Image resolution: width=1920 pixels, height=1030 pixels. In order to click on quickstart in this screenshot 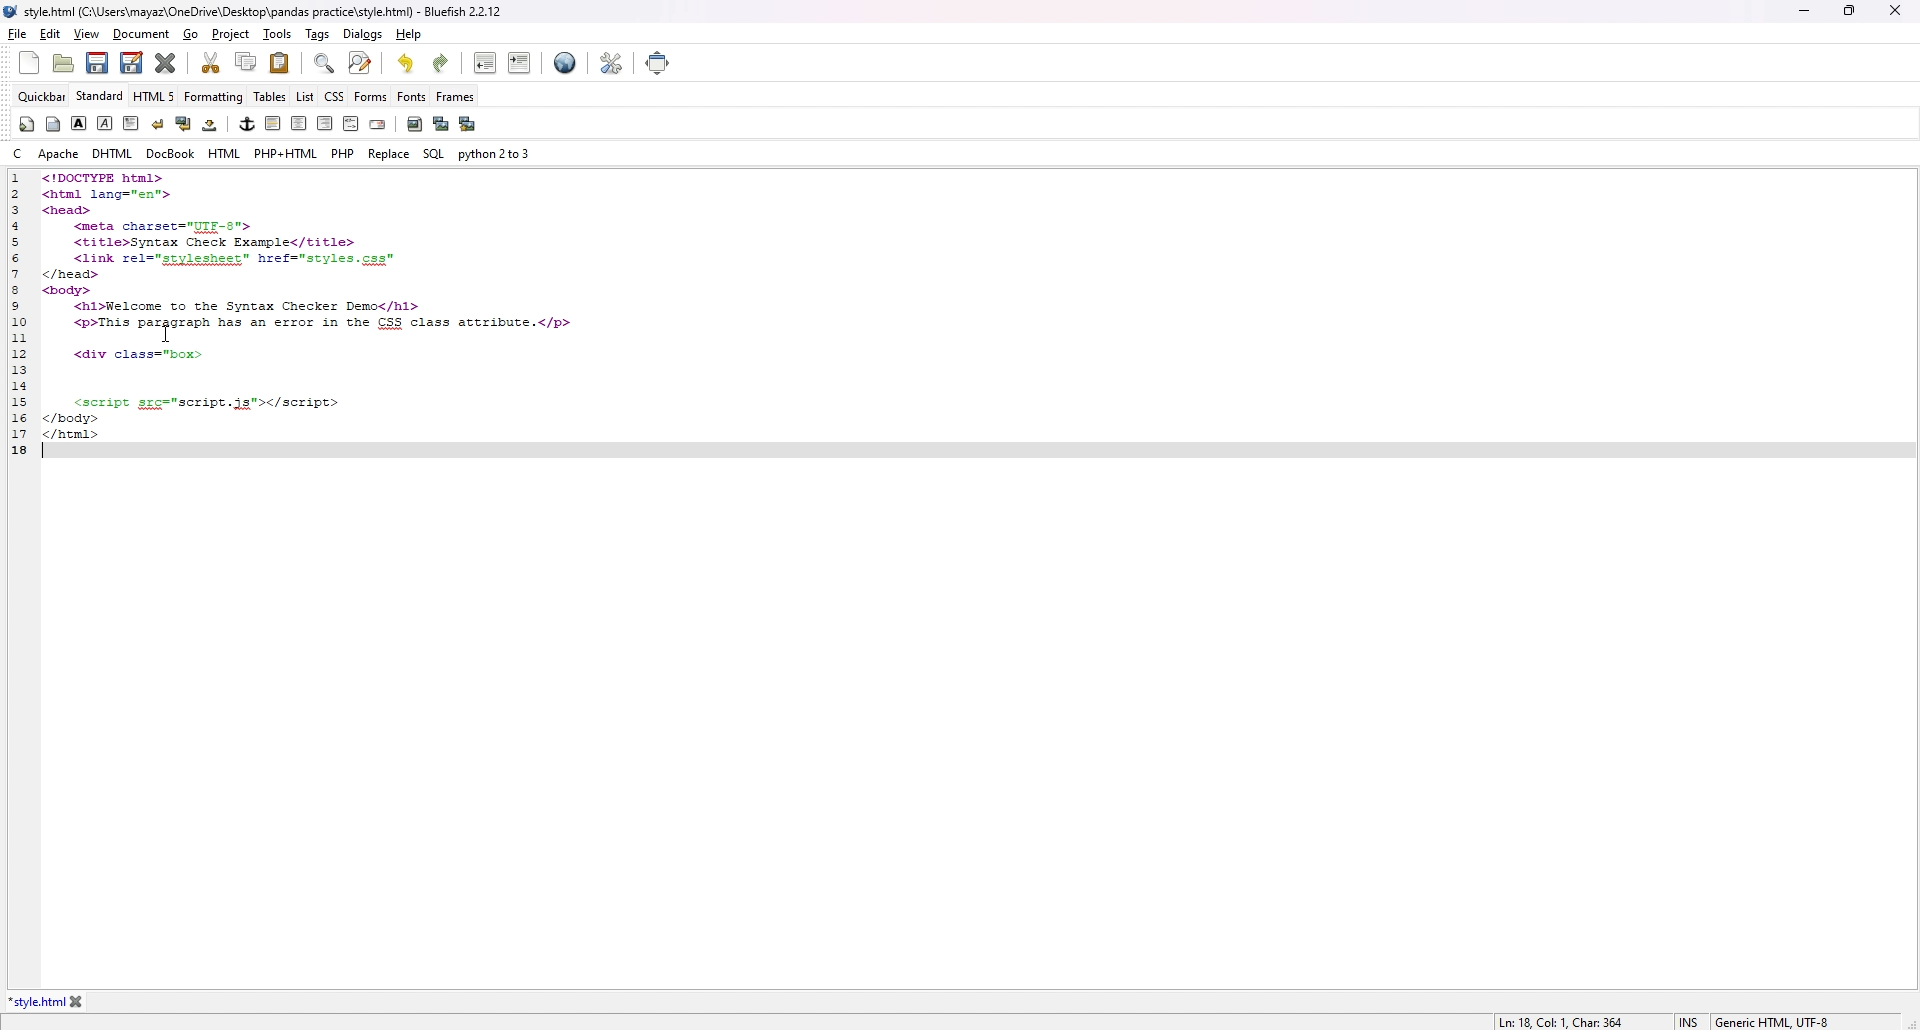, I will do `click(28, 125)`.